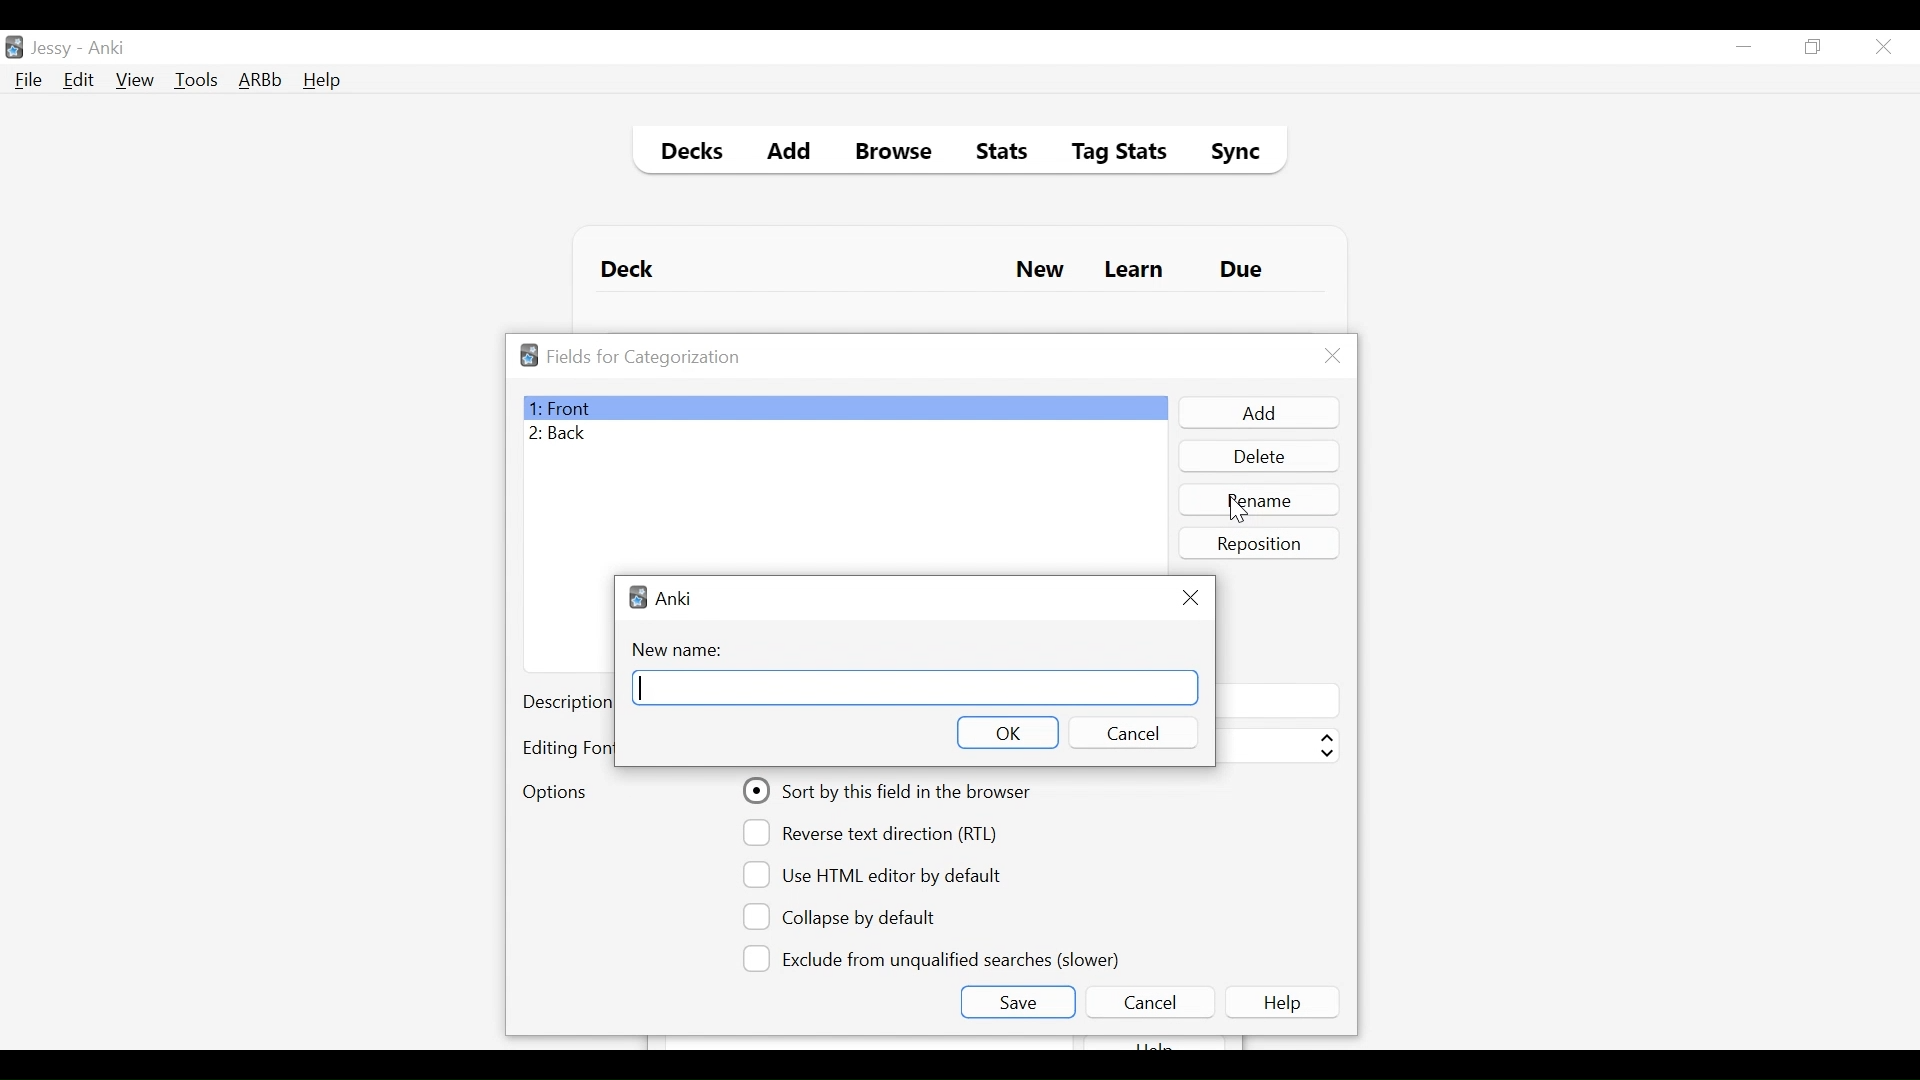  Describe the element at coordinates (683, 650) in the screenshot. I see `New Name` at that location.